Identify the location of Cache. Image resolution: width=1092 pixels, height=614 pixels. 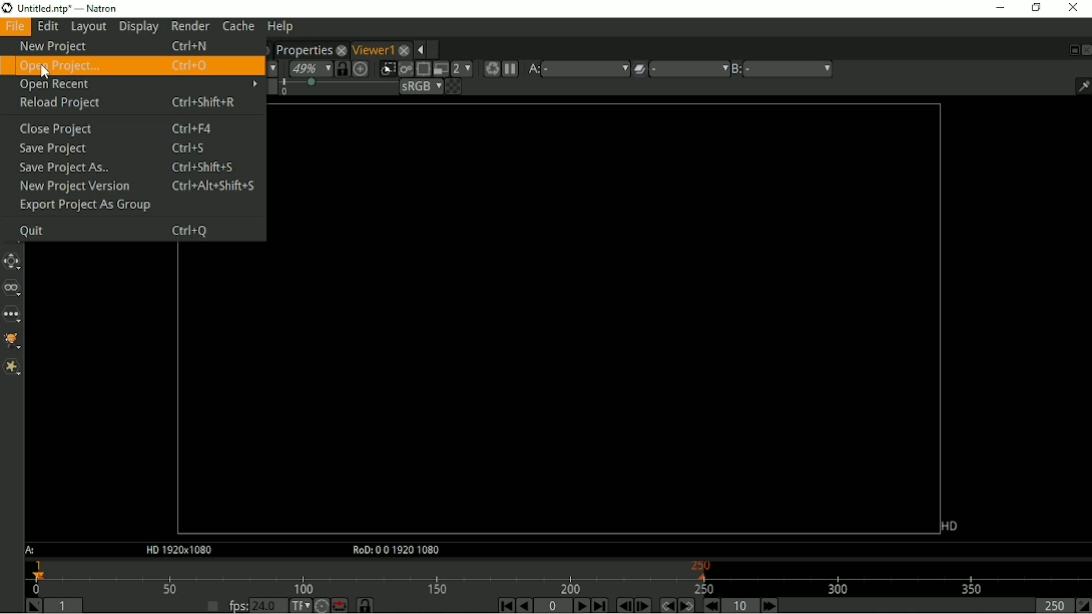
(238, 26).